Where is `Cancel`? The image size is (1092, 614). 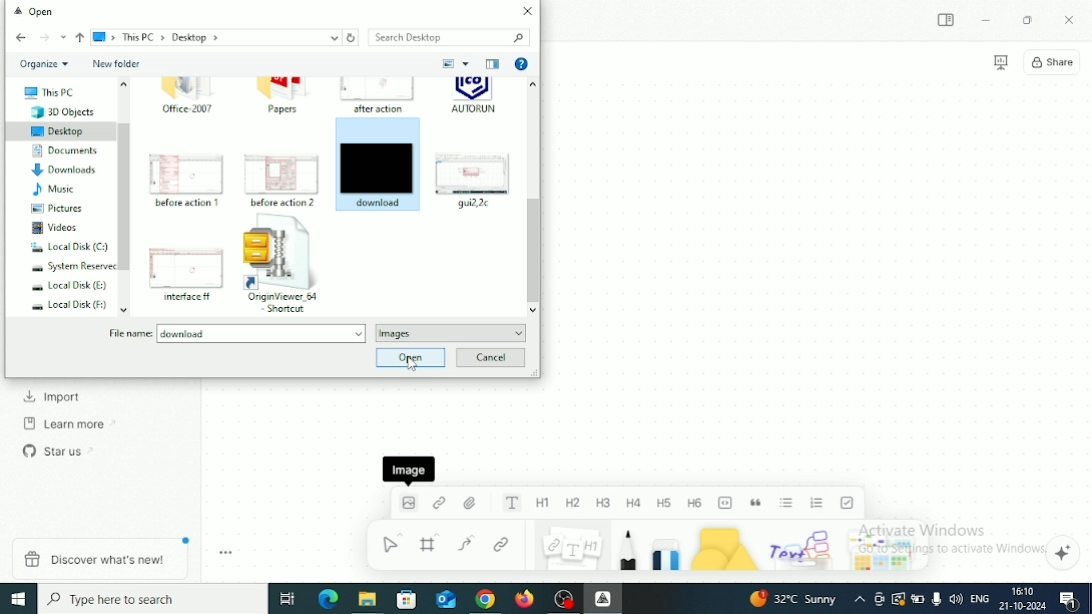
Cancel is located at coordinates (489, 358).